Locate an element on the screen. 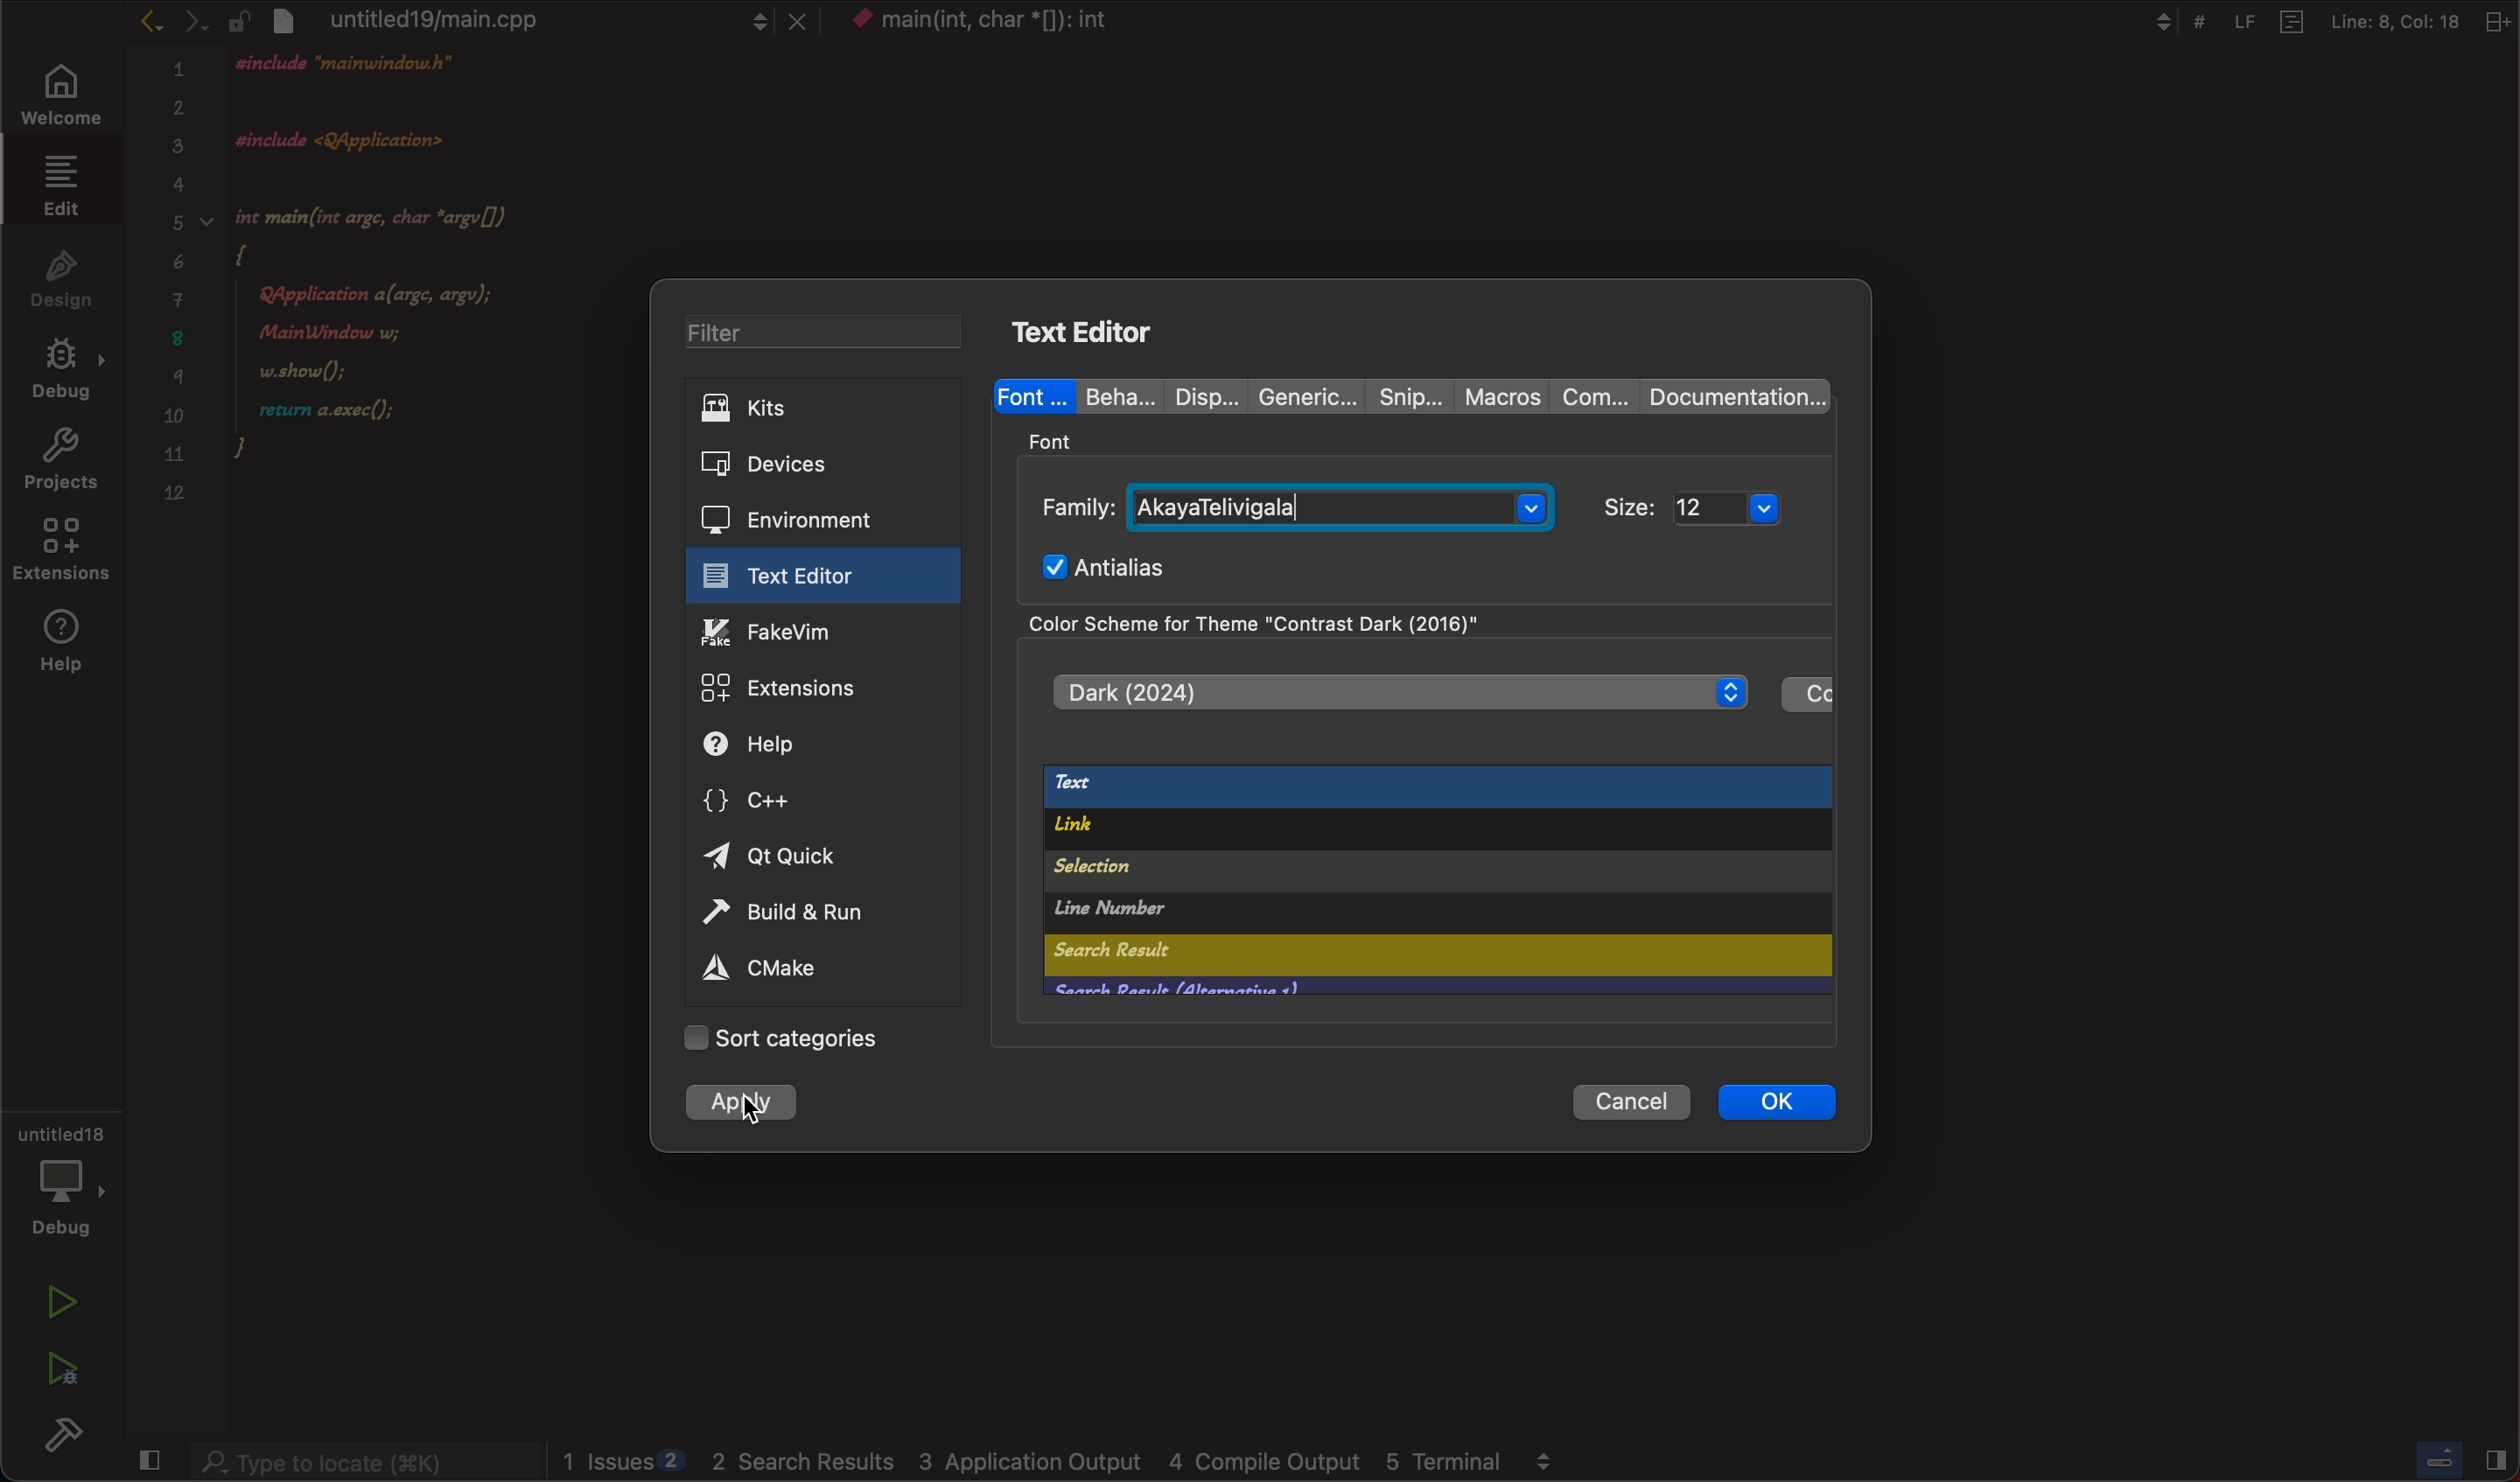 The image size is (2520, 1482). size is located at coordinates (1707, 507).